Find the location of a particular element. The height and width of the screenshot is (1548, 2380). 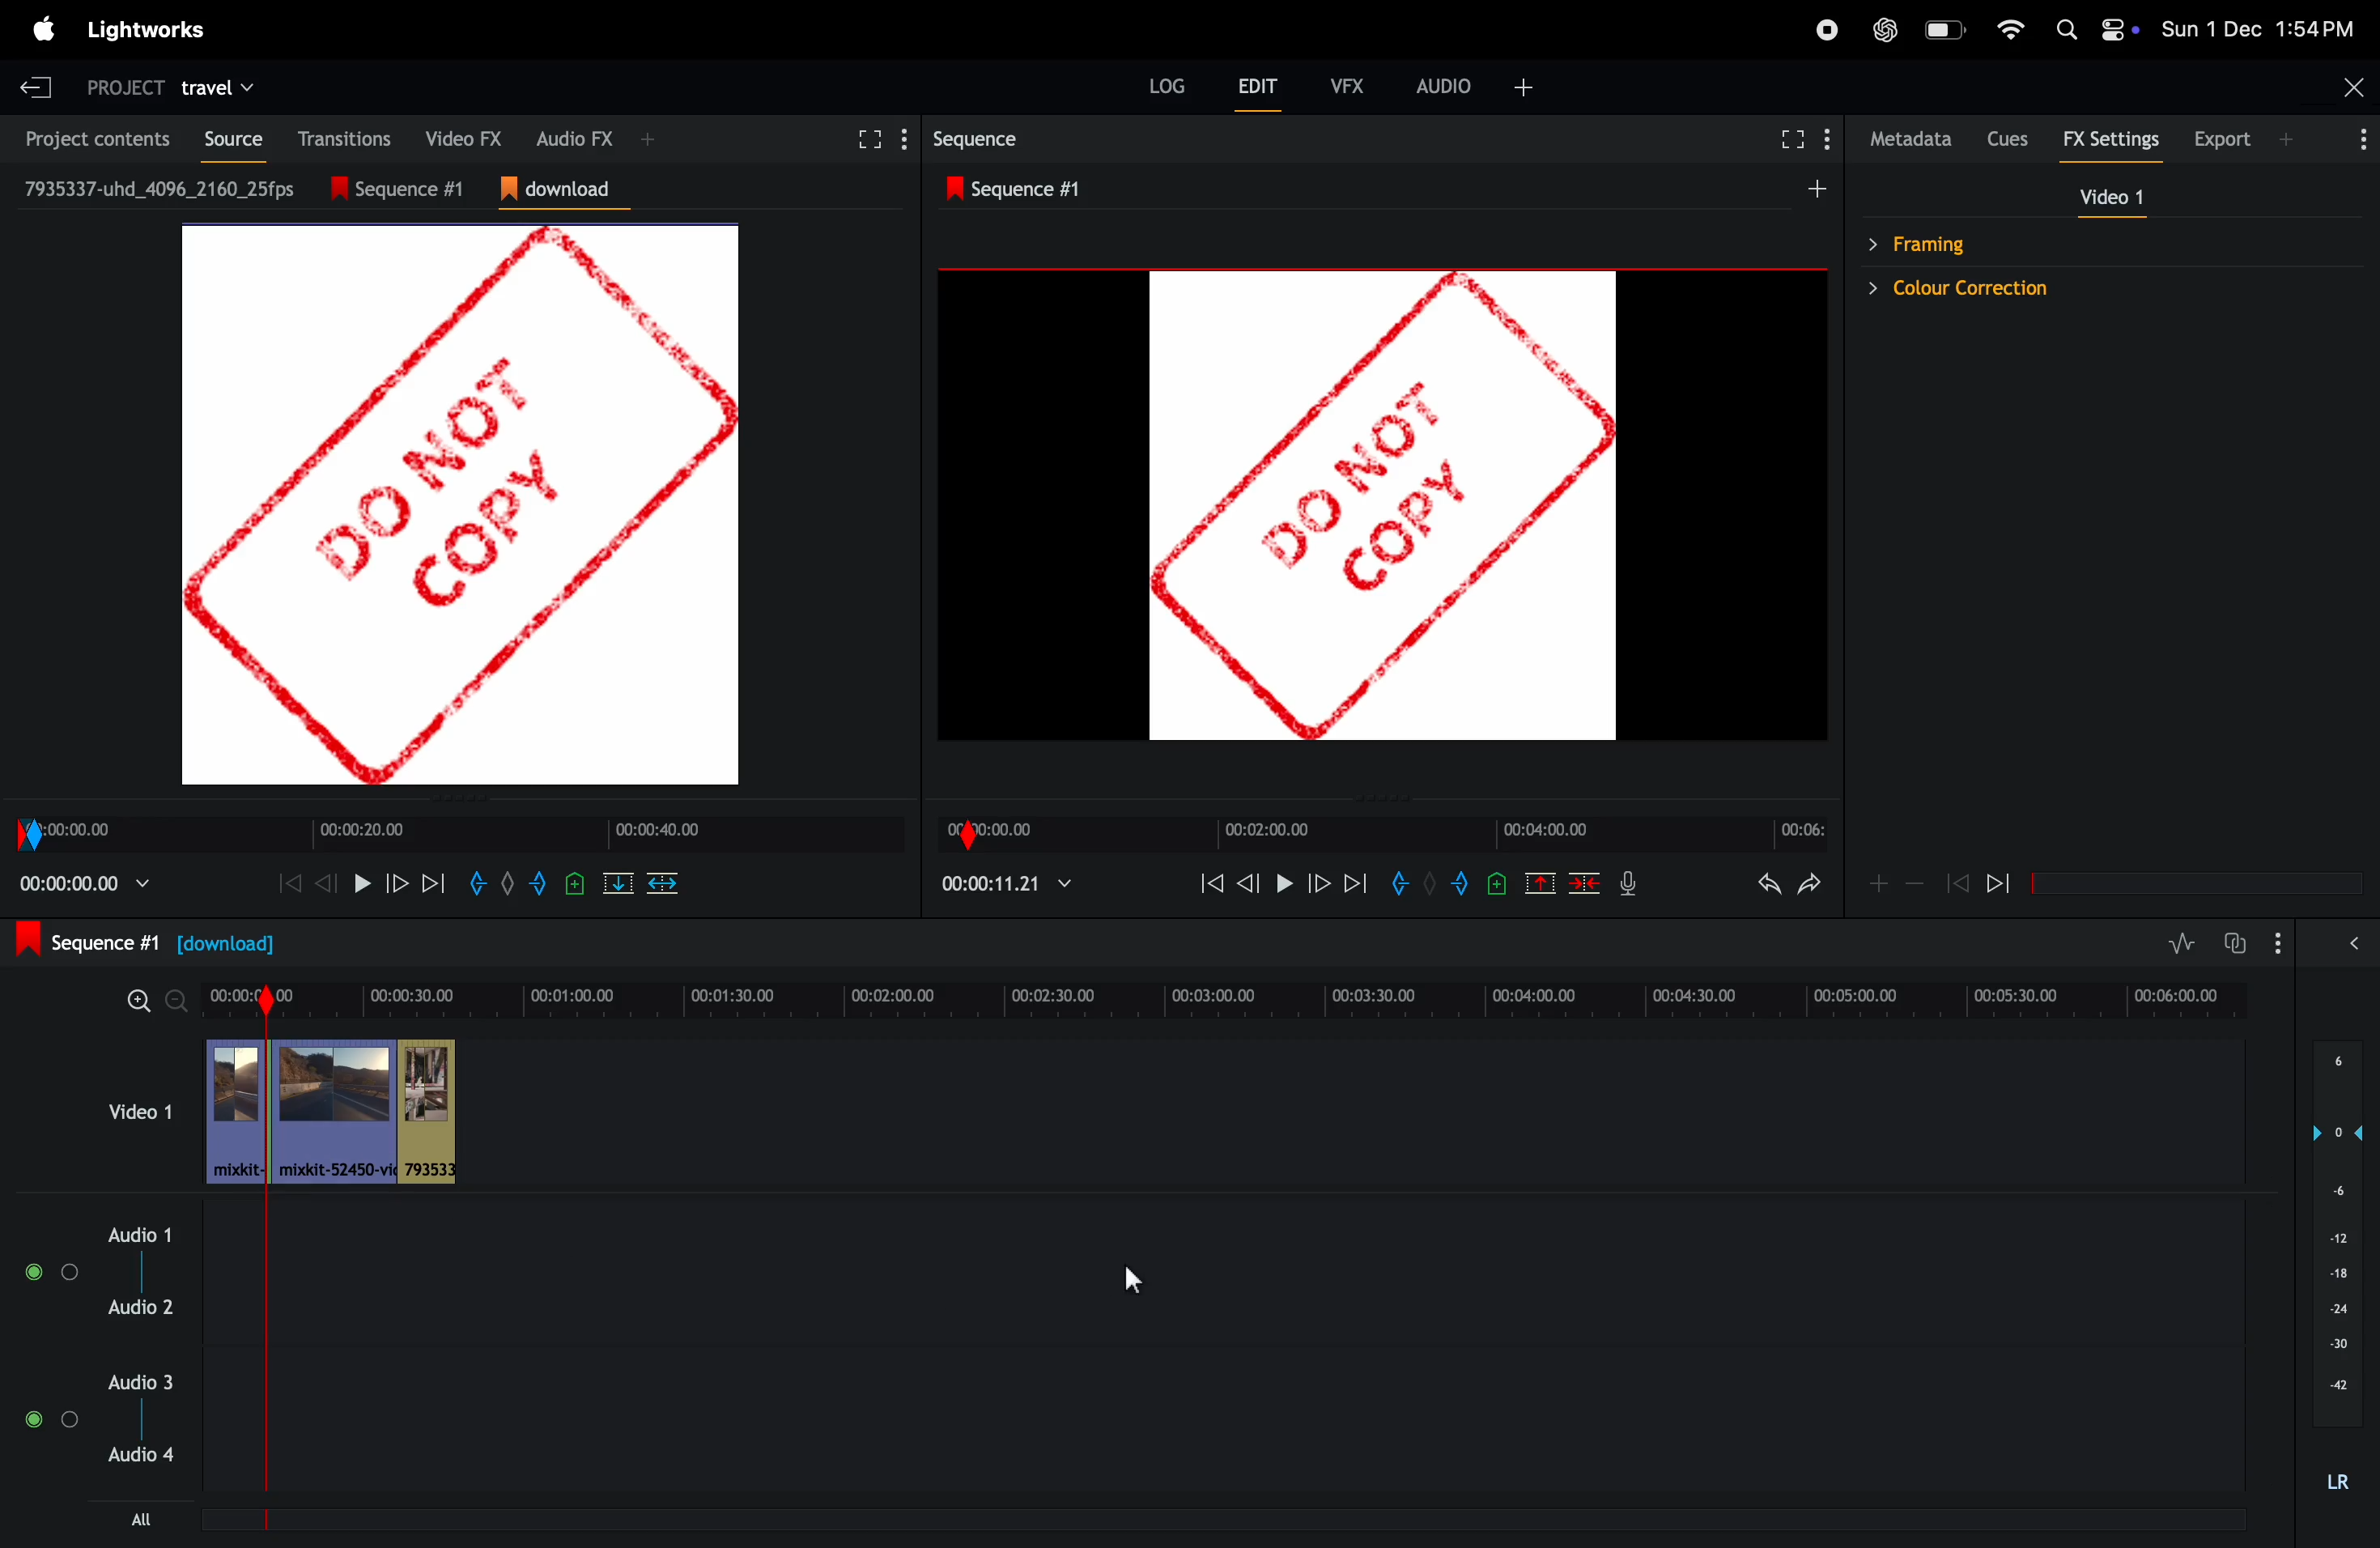

Zoom out is located at coordinates (175, 1001).